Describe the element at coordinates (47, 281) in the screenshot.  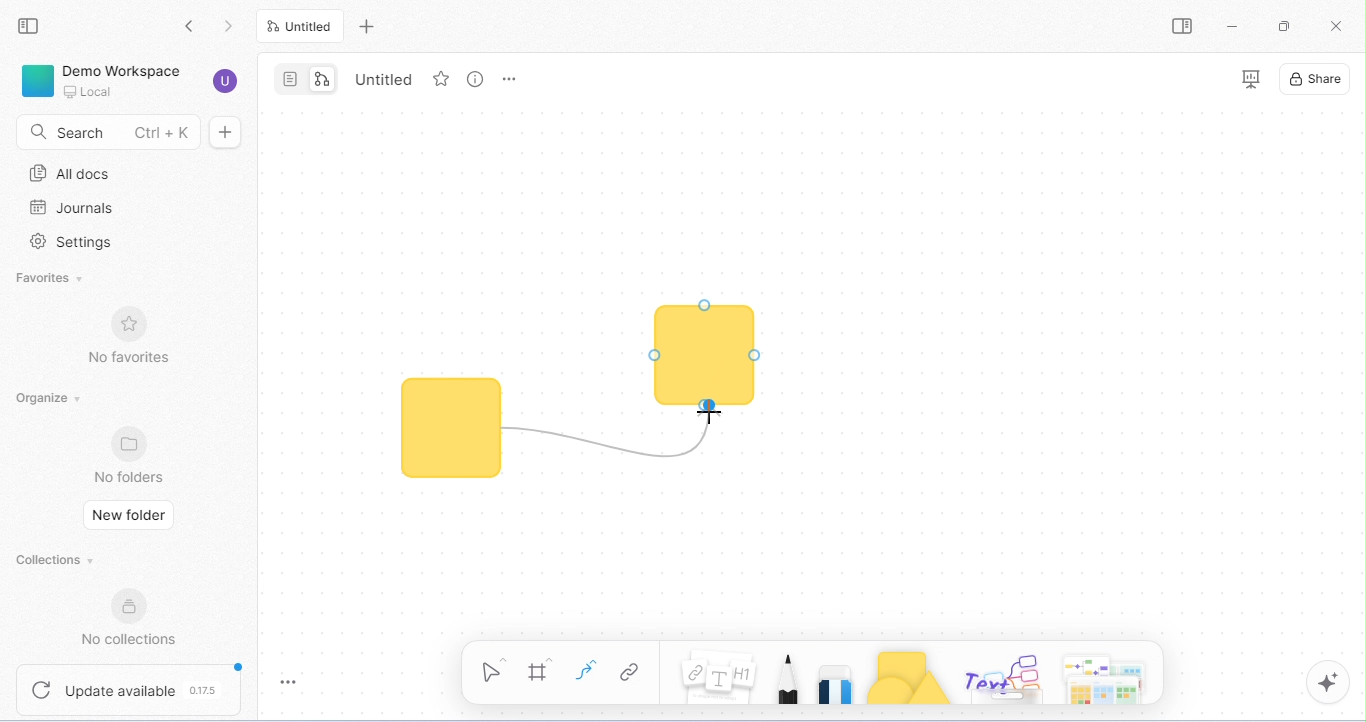
I see `favorites` at that location.